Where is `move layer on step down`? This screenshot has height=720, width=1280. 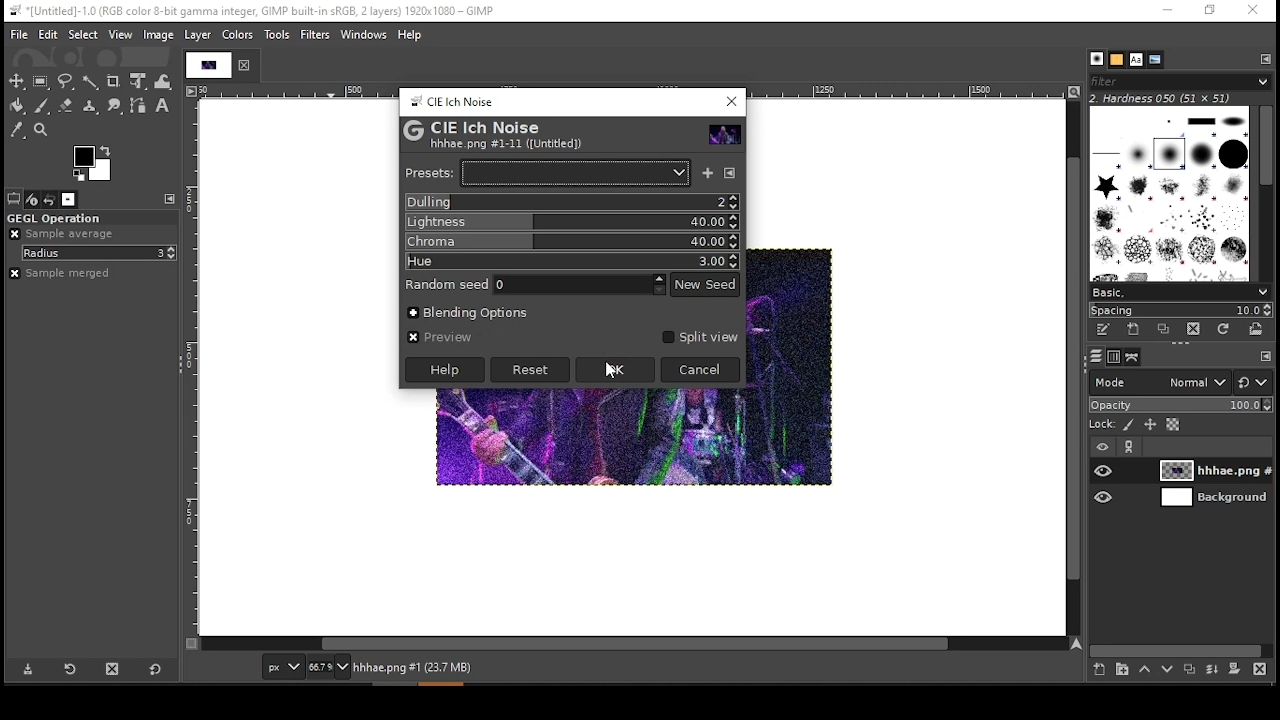 move layer on step down is located at coordinates (1172, 670).